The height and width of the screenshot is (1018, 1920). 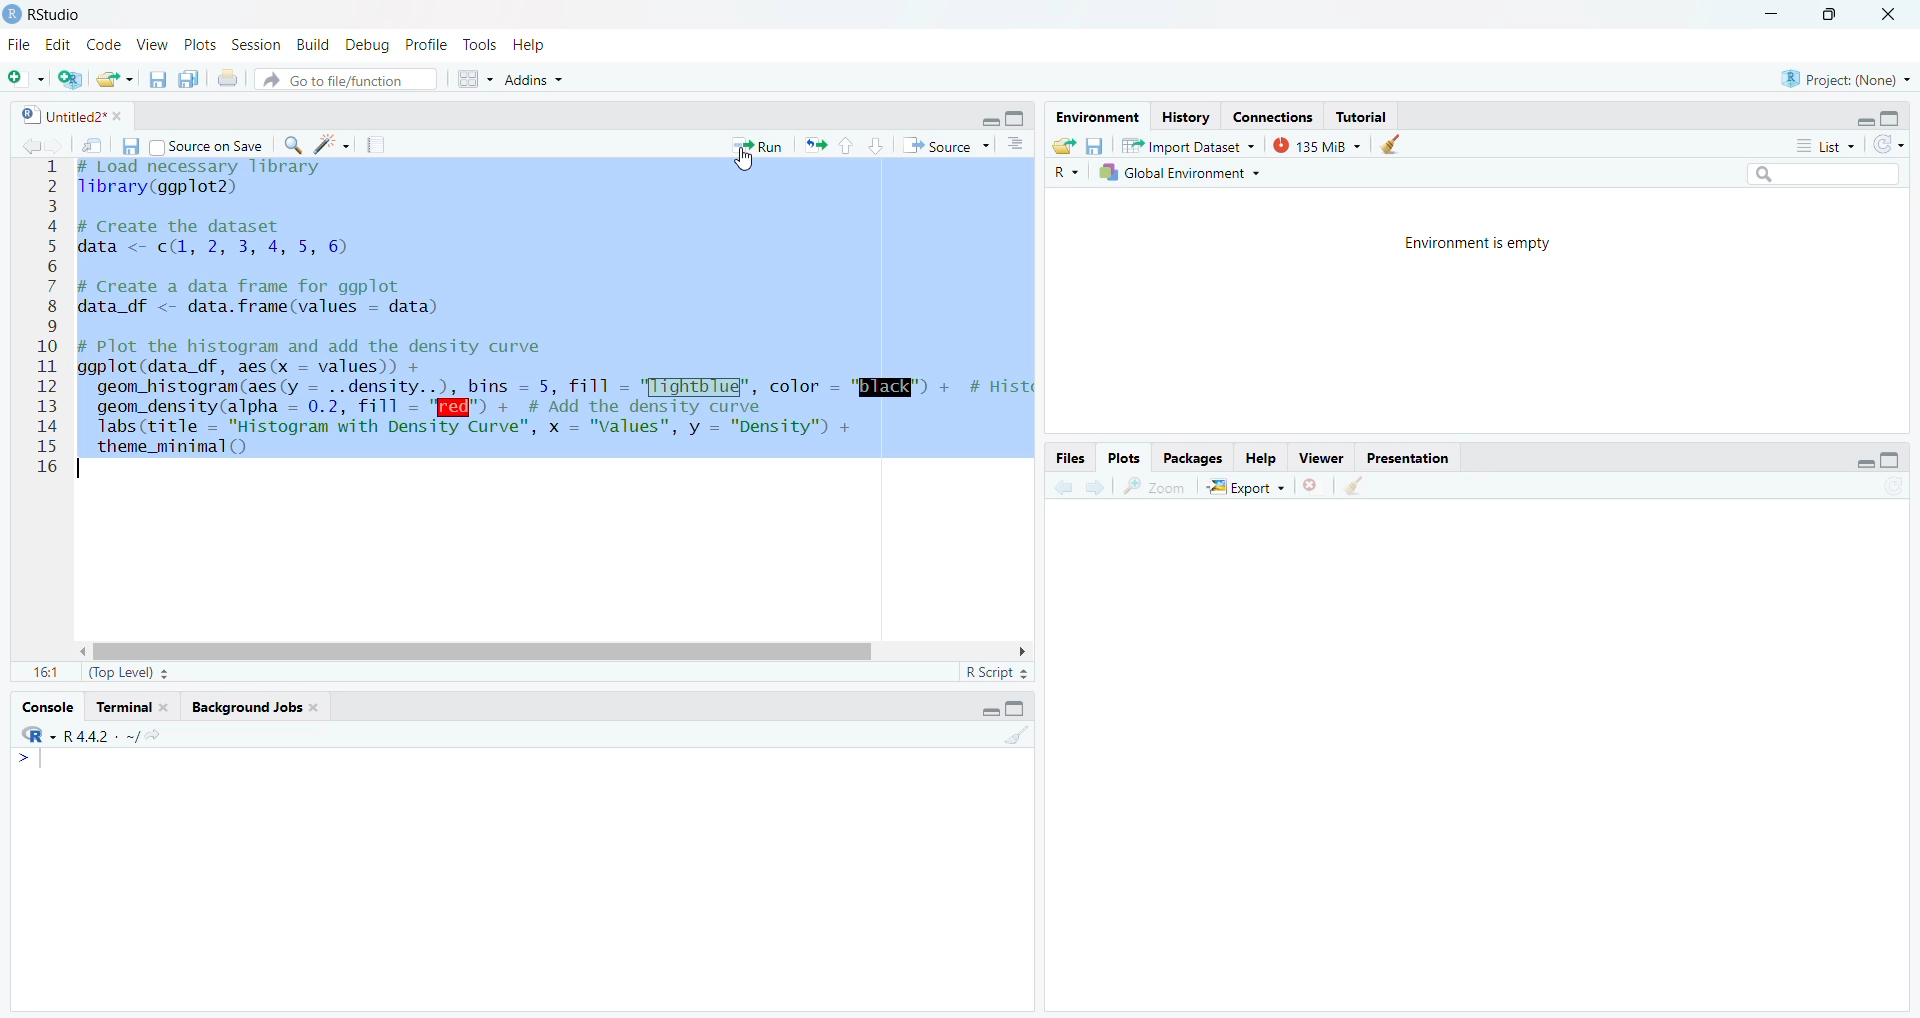 I want to click on Help, so click(x=535, y=44).